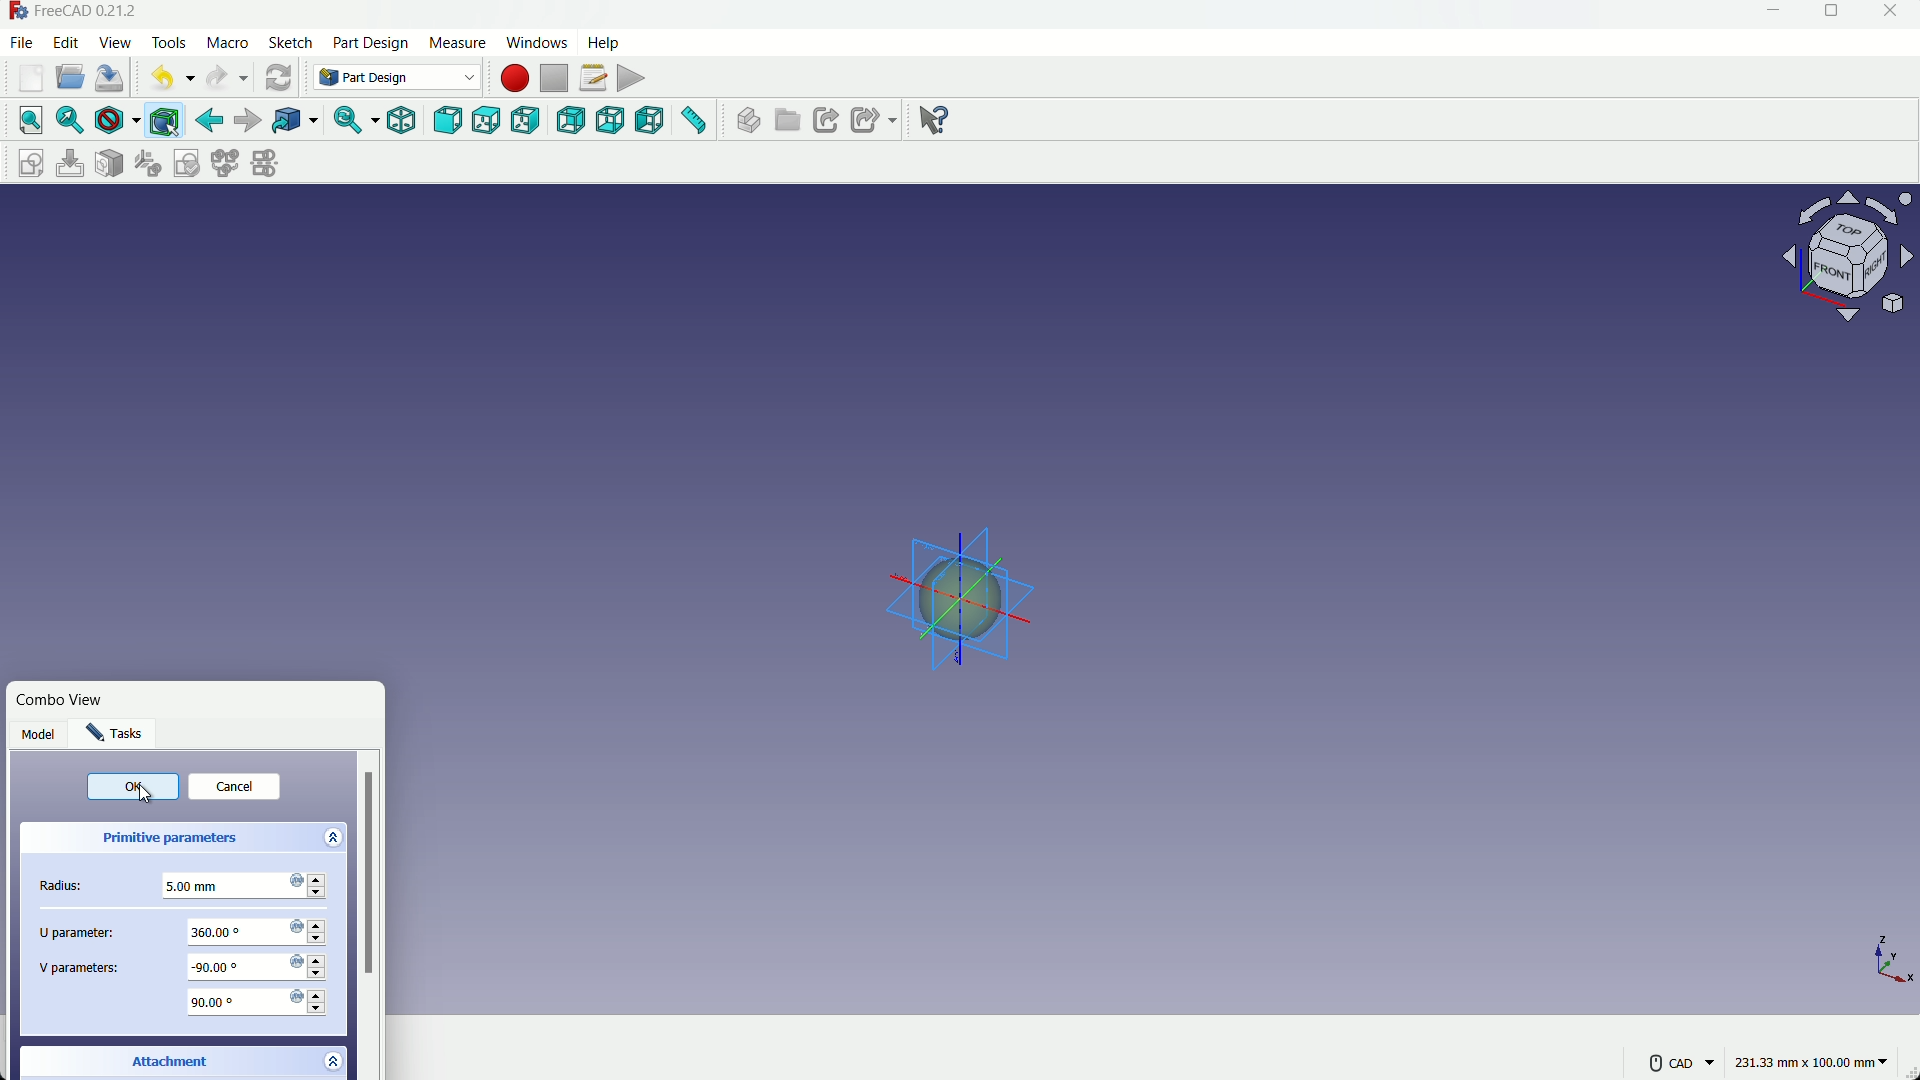  I want to click on view menu, so click(115, 41).